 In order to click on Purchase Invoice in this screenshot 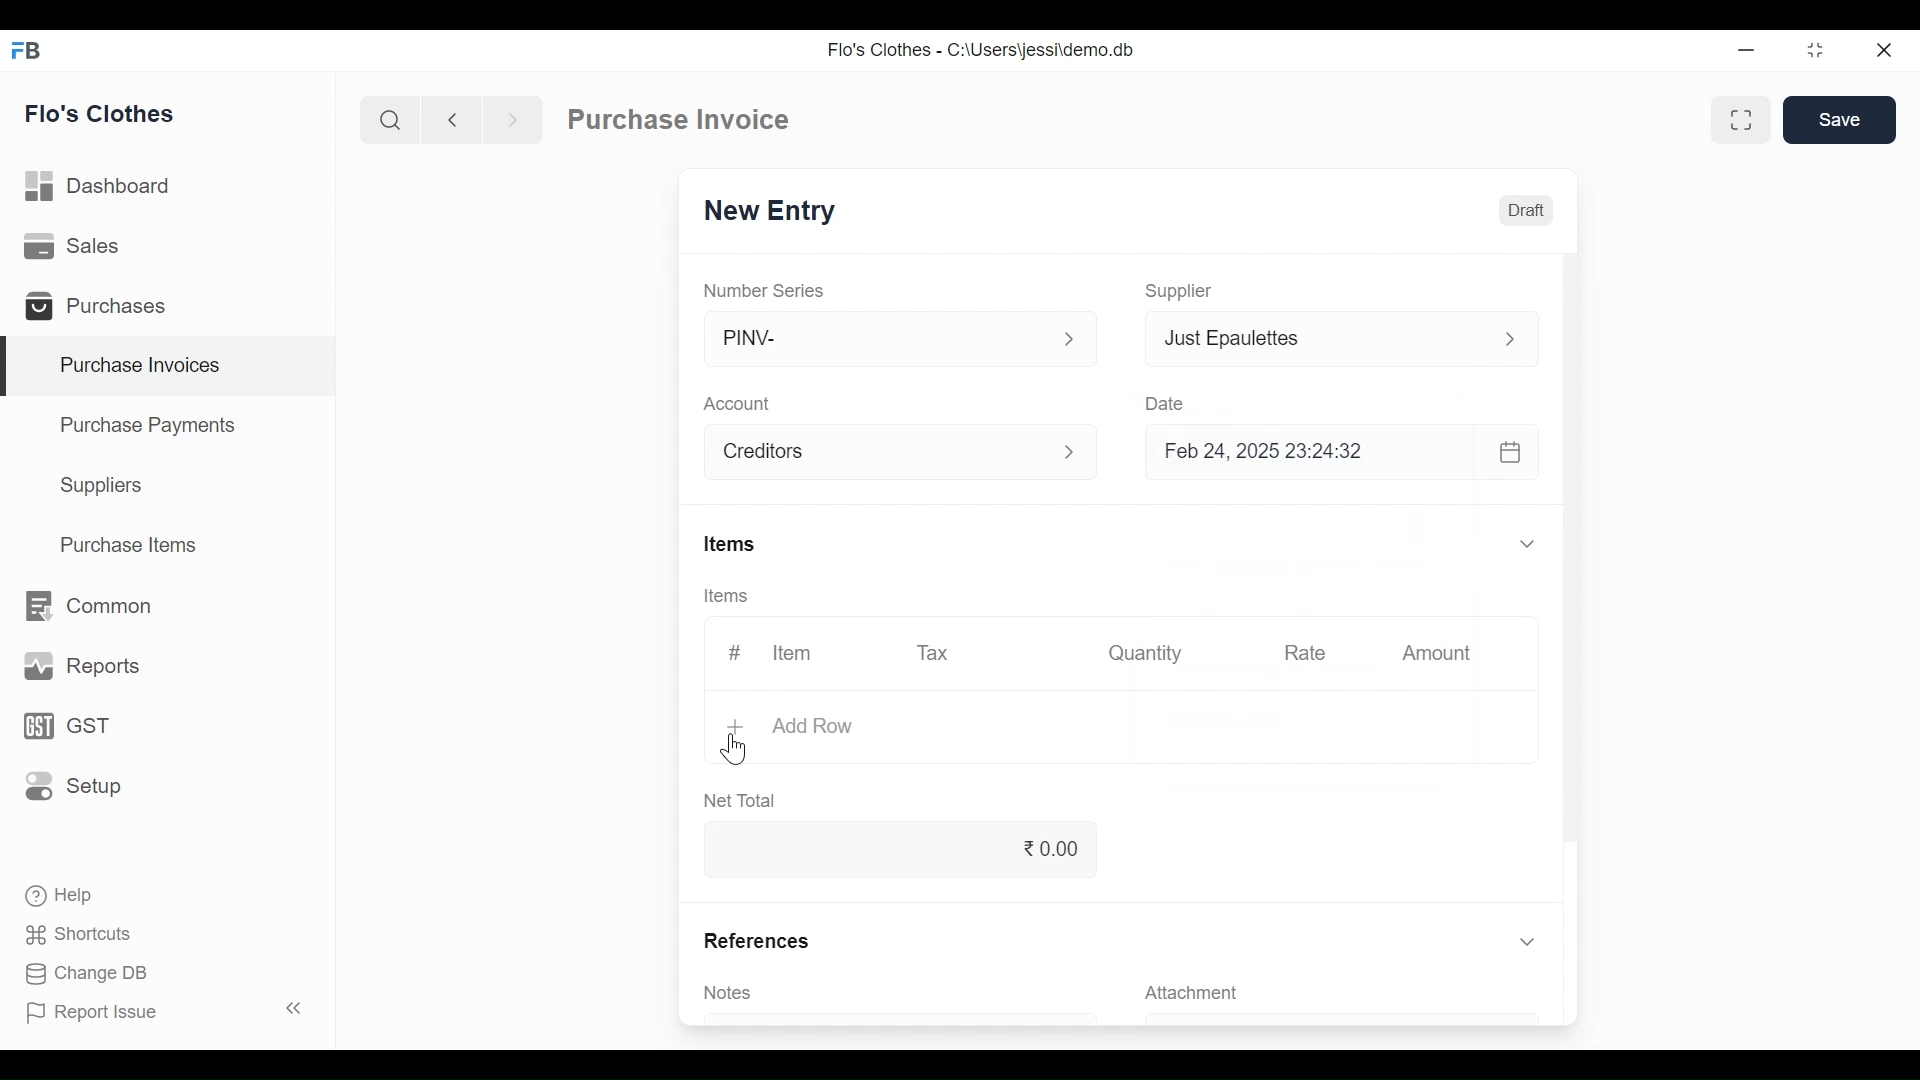, I will do `click(678, 119)`.